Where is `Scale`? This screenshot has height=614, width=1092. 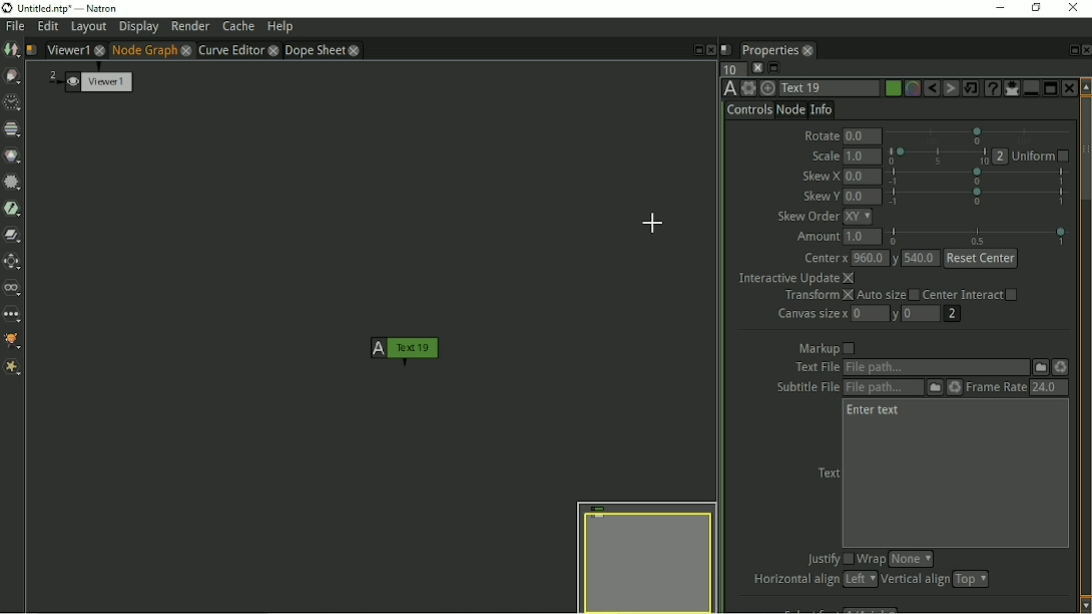 Scale is located at coordinates (824, 155).